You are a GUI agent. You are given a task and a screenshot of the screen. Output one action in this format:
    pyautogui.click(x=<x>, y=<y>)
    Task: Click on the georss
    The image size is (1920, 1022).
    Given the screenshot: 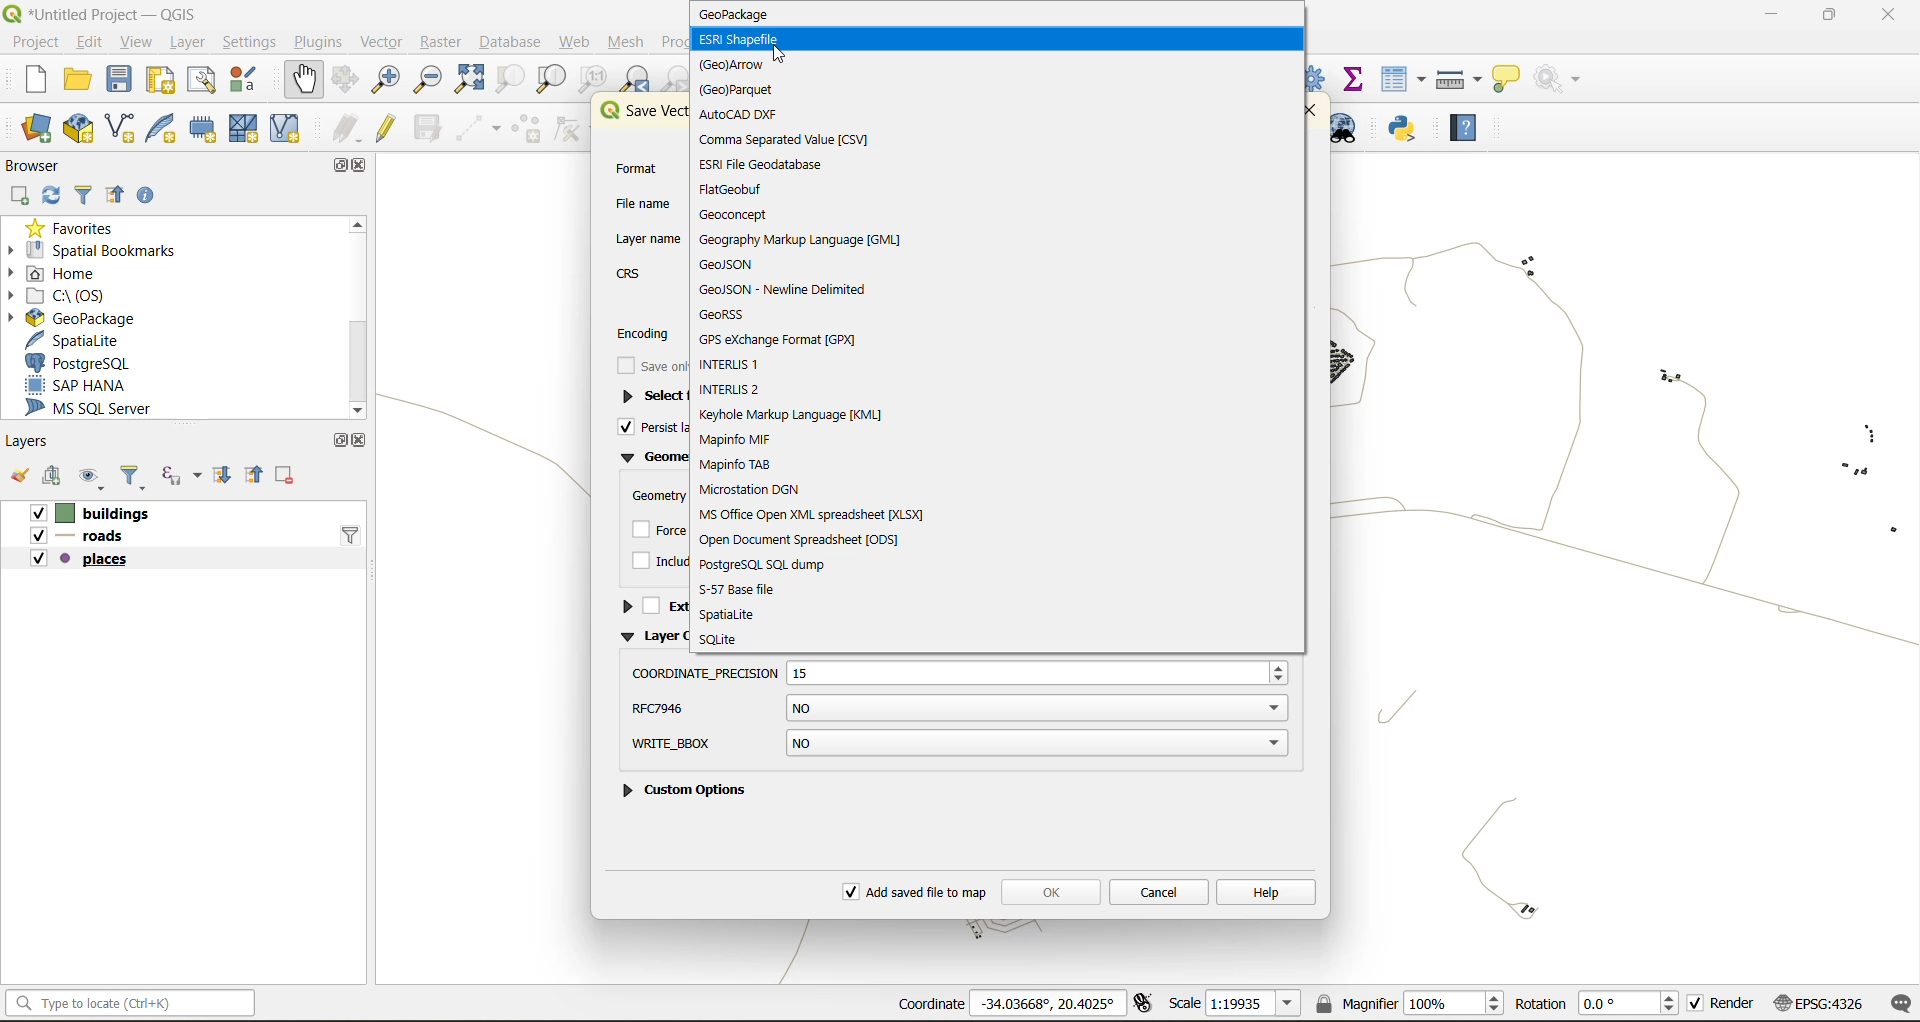 What is the action you would take?
    pyautogui.click(x=731, y=317)
    